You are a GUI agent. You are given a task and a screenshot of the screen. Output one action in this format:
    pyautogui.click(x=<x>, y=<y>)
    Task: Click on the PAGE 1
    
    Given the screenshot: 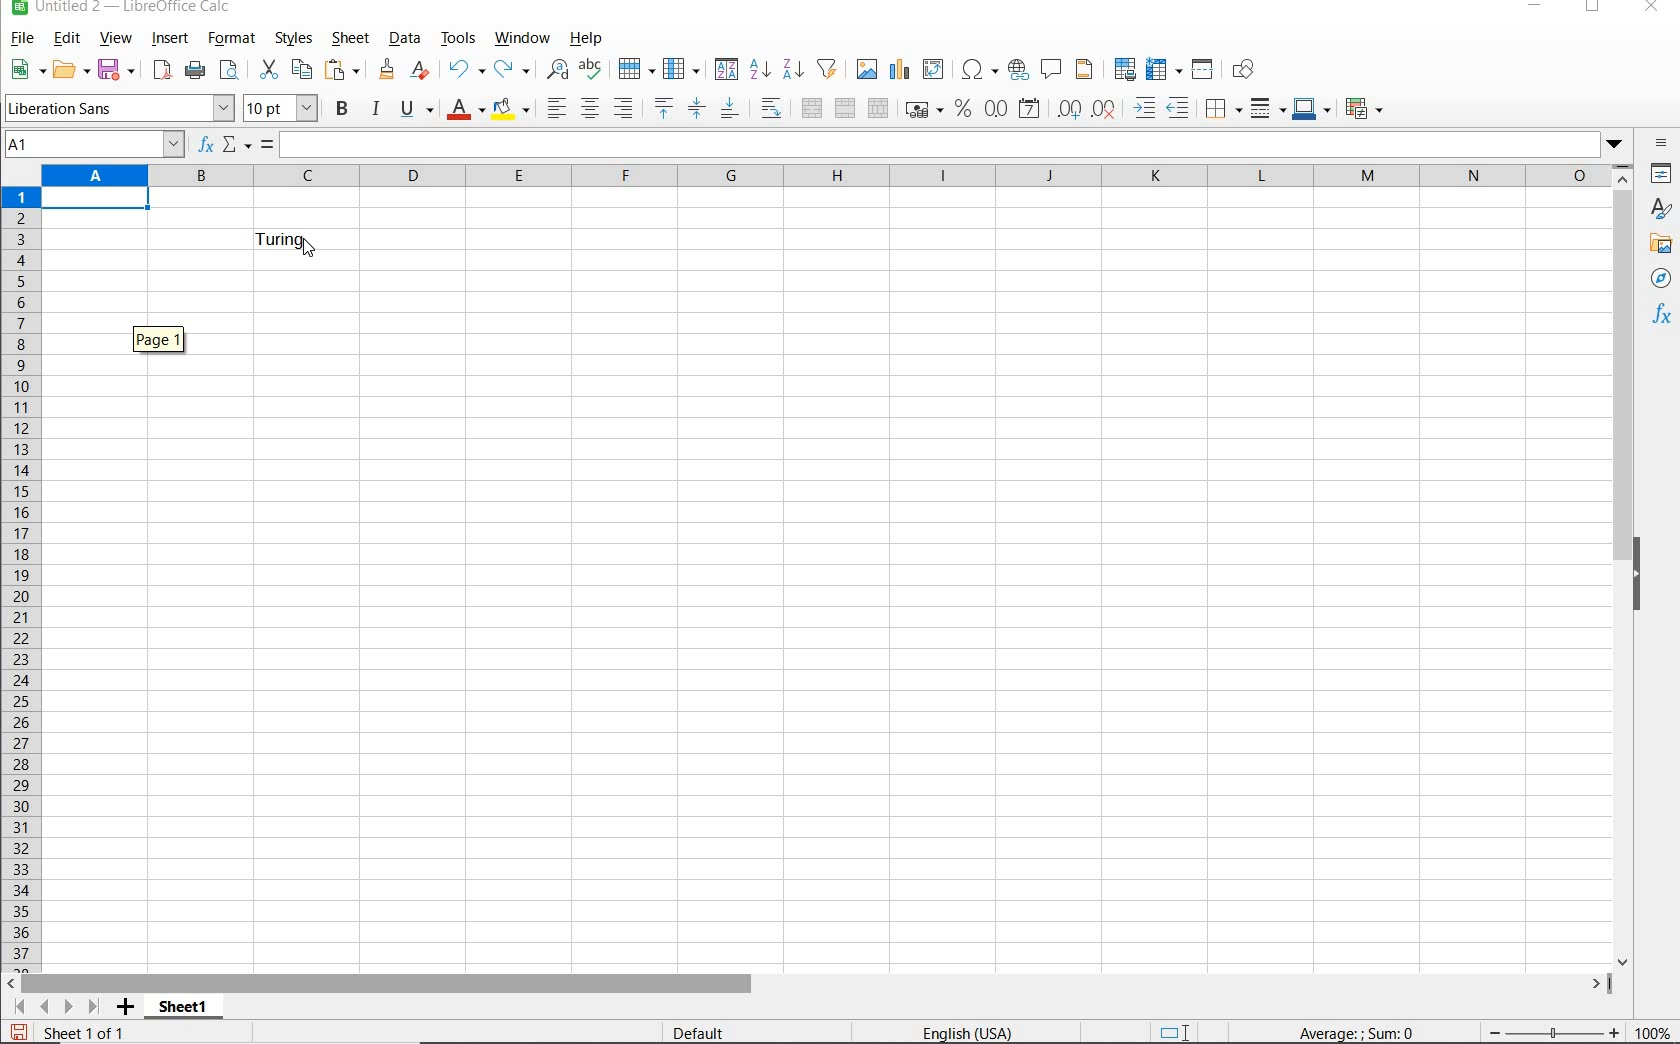 What is the action you would take?
    pyautogui.click(x=162, y=336)
    